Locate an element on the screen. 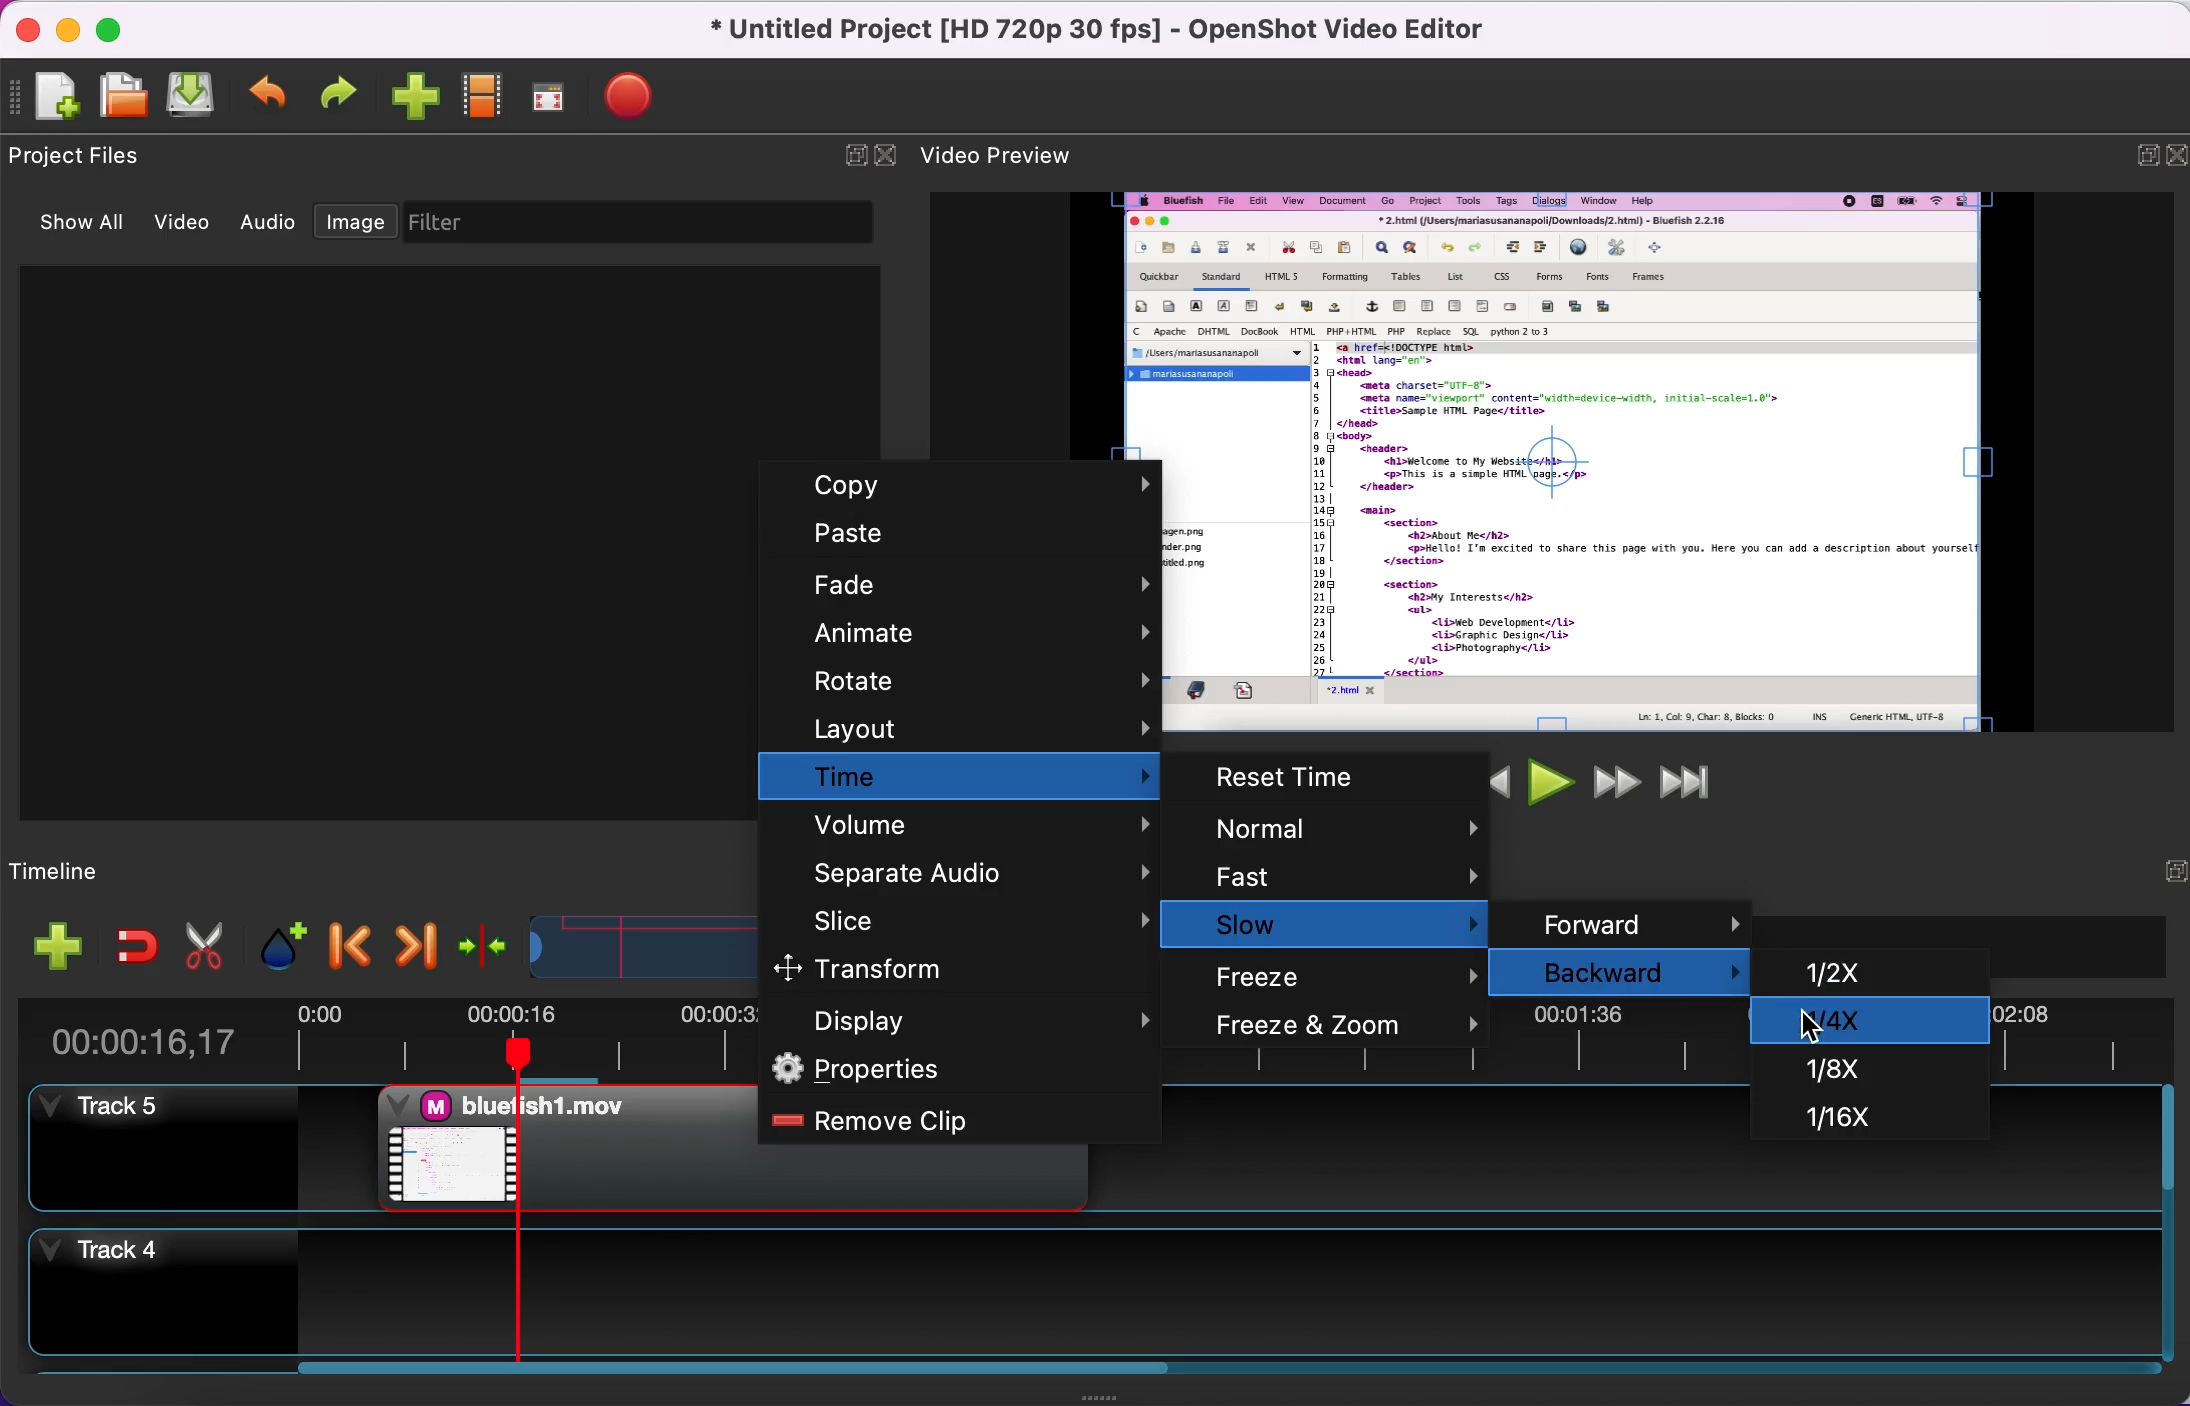 This screenshot has width=2190, height=1406. choose profile is located at coordinates (485, 96).